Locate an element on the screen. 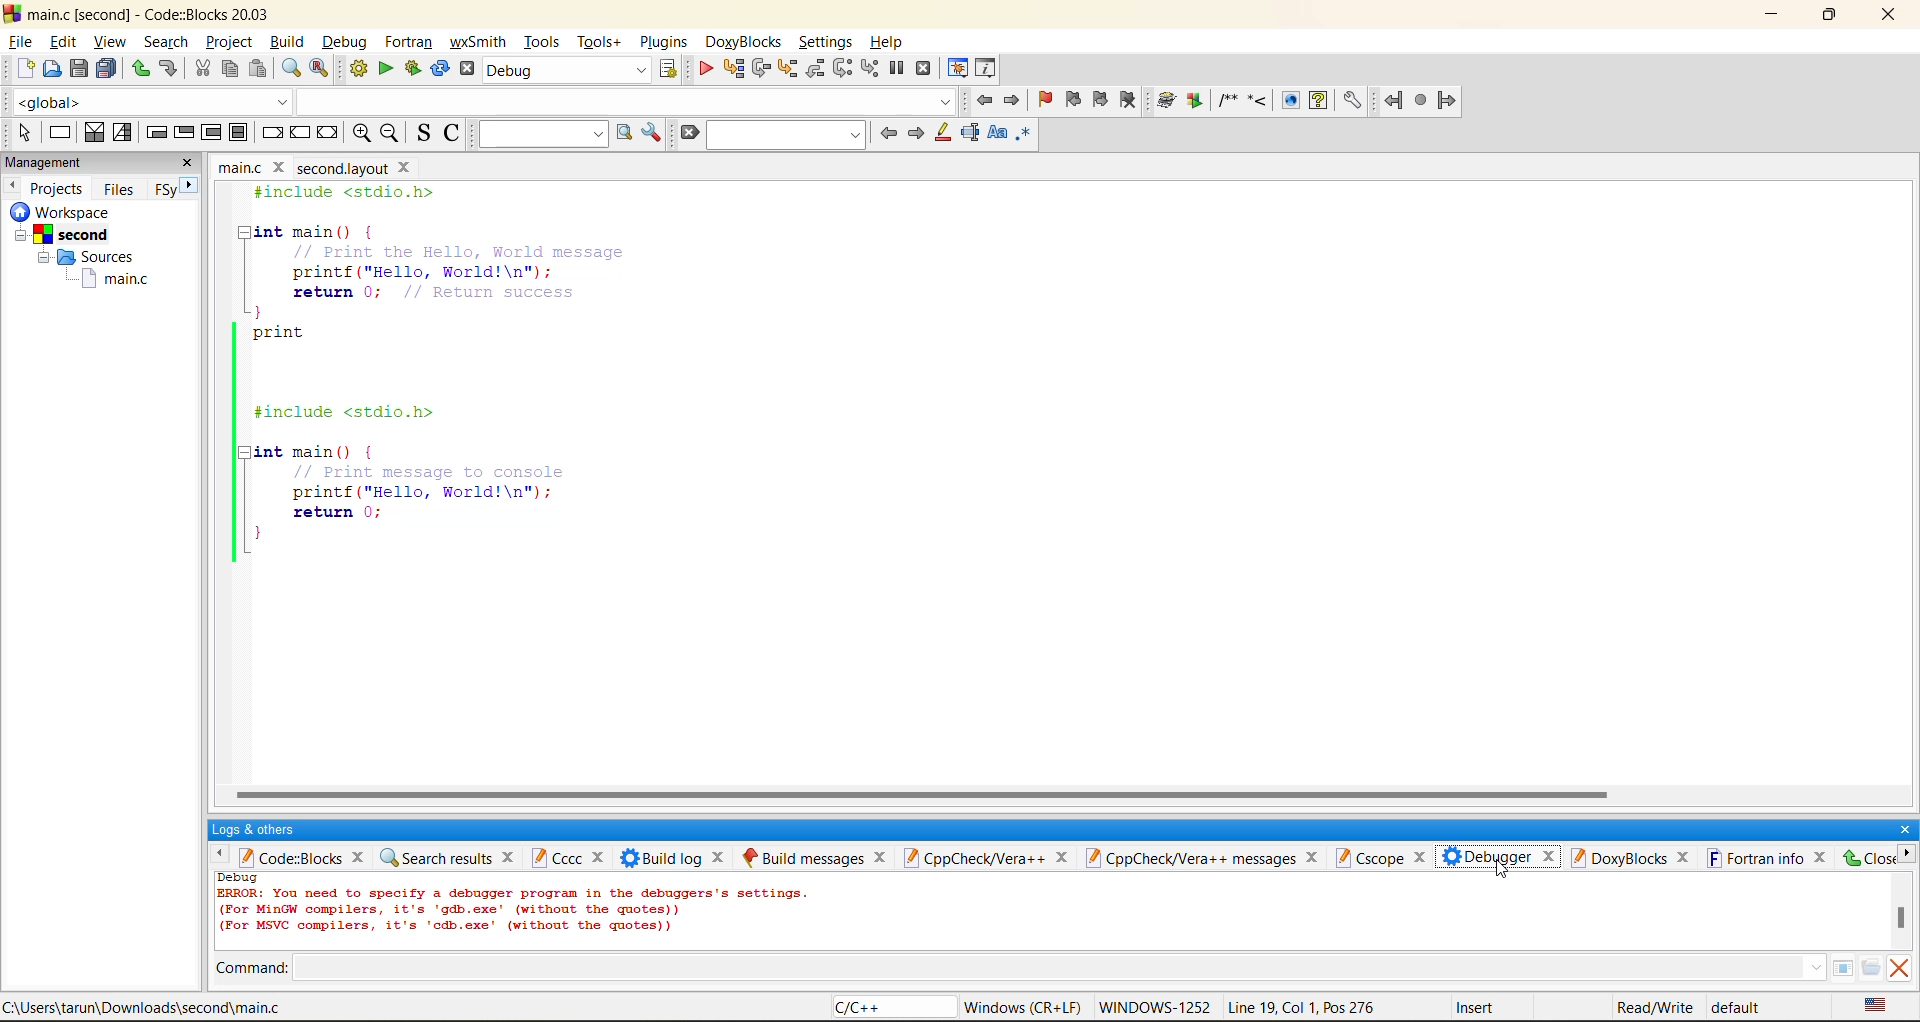  file name is located at coordinates (310, 167).